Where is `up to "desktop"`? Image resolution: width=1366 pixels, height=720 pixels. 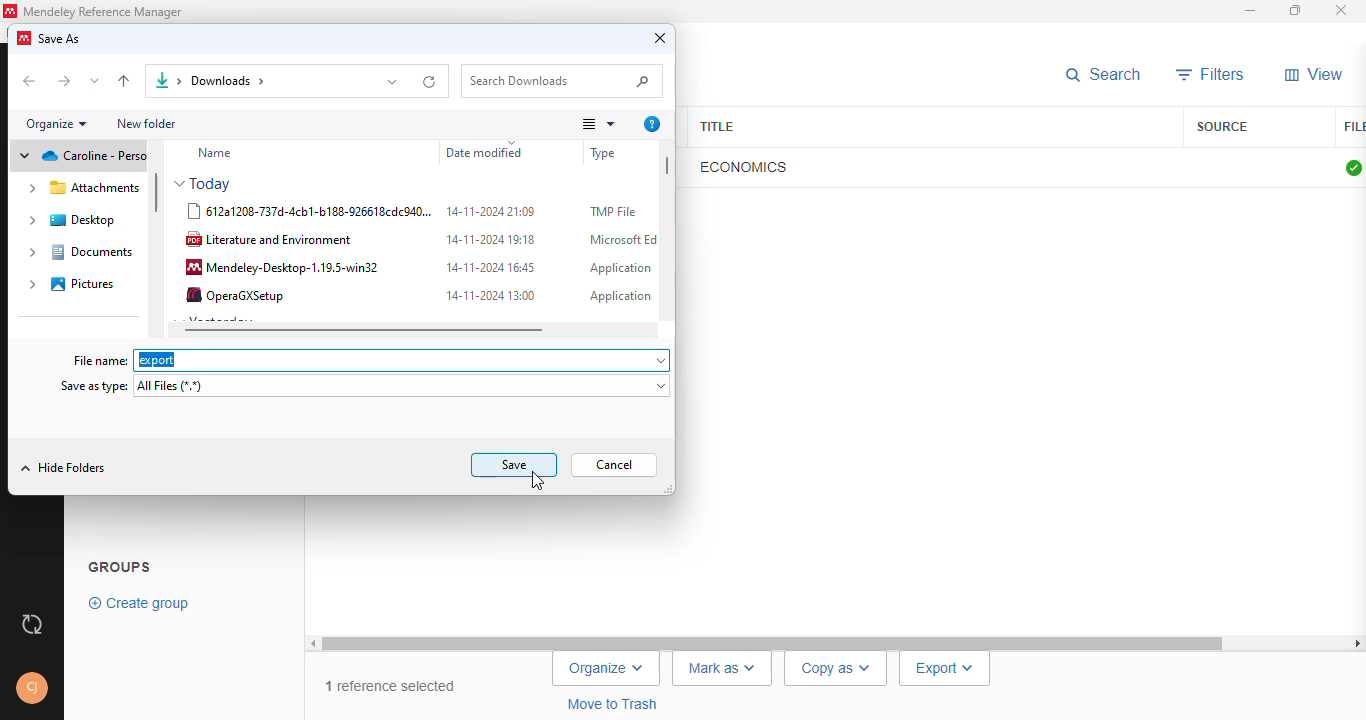
up to "desktop" is located at coordinates (124, 81).